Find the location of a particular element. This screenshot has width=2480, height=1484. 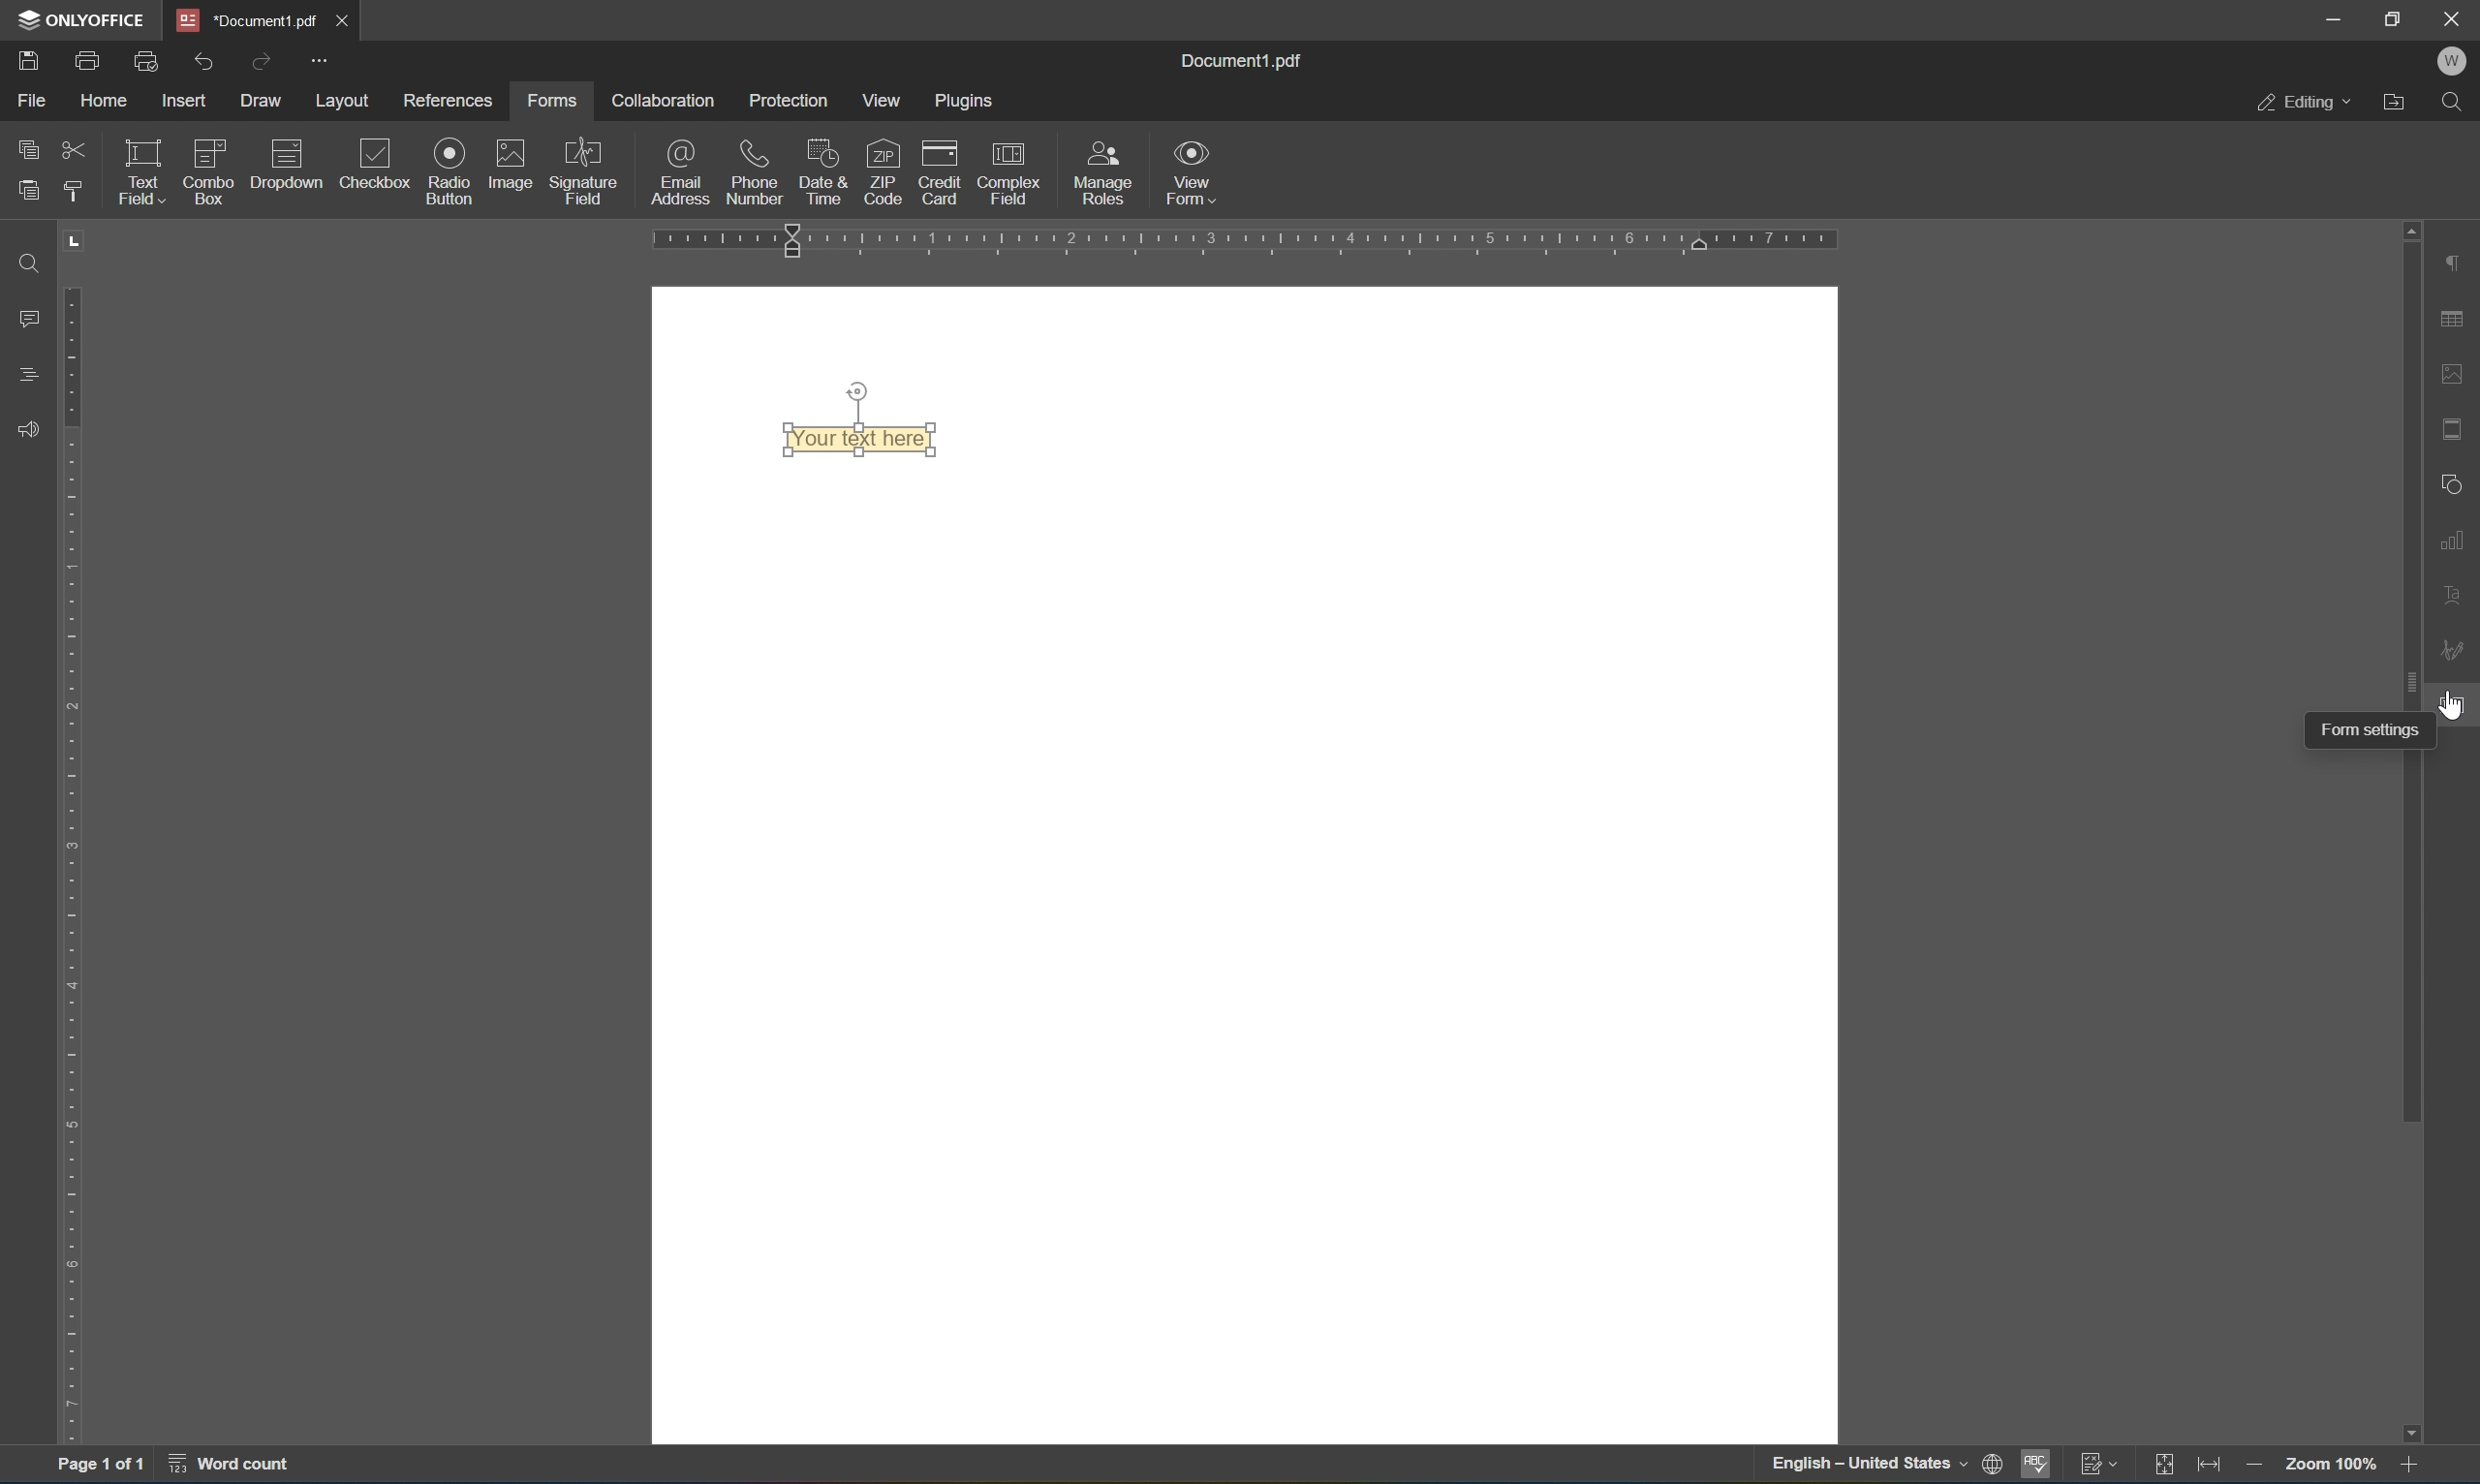

forms is located at coordinates (551, 101).